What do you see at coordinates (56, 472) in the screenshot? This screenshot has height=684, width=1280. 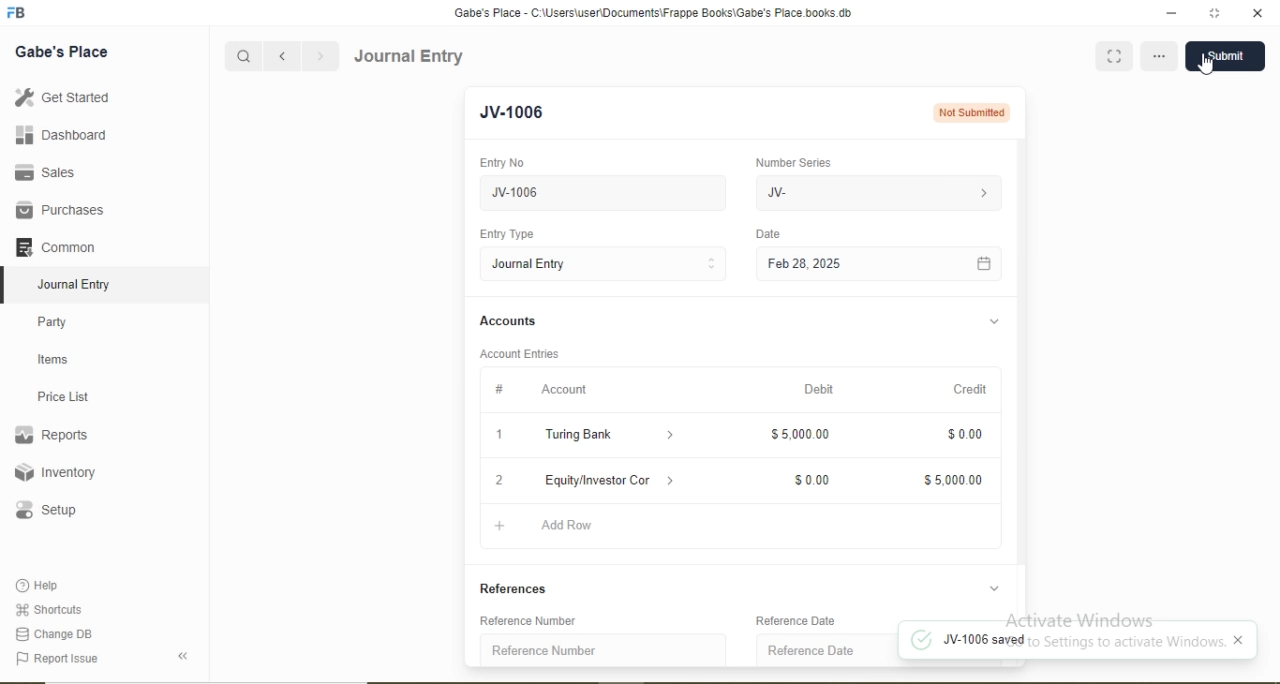 I see `Inventory` at bounding box center [56, 472].